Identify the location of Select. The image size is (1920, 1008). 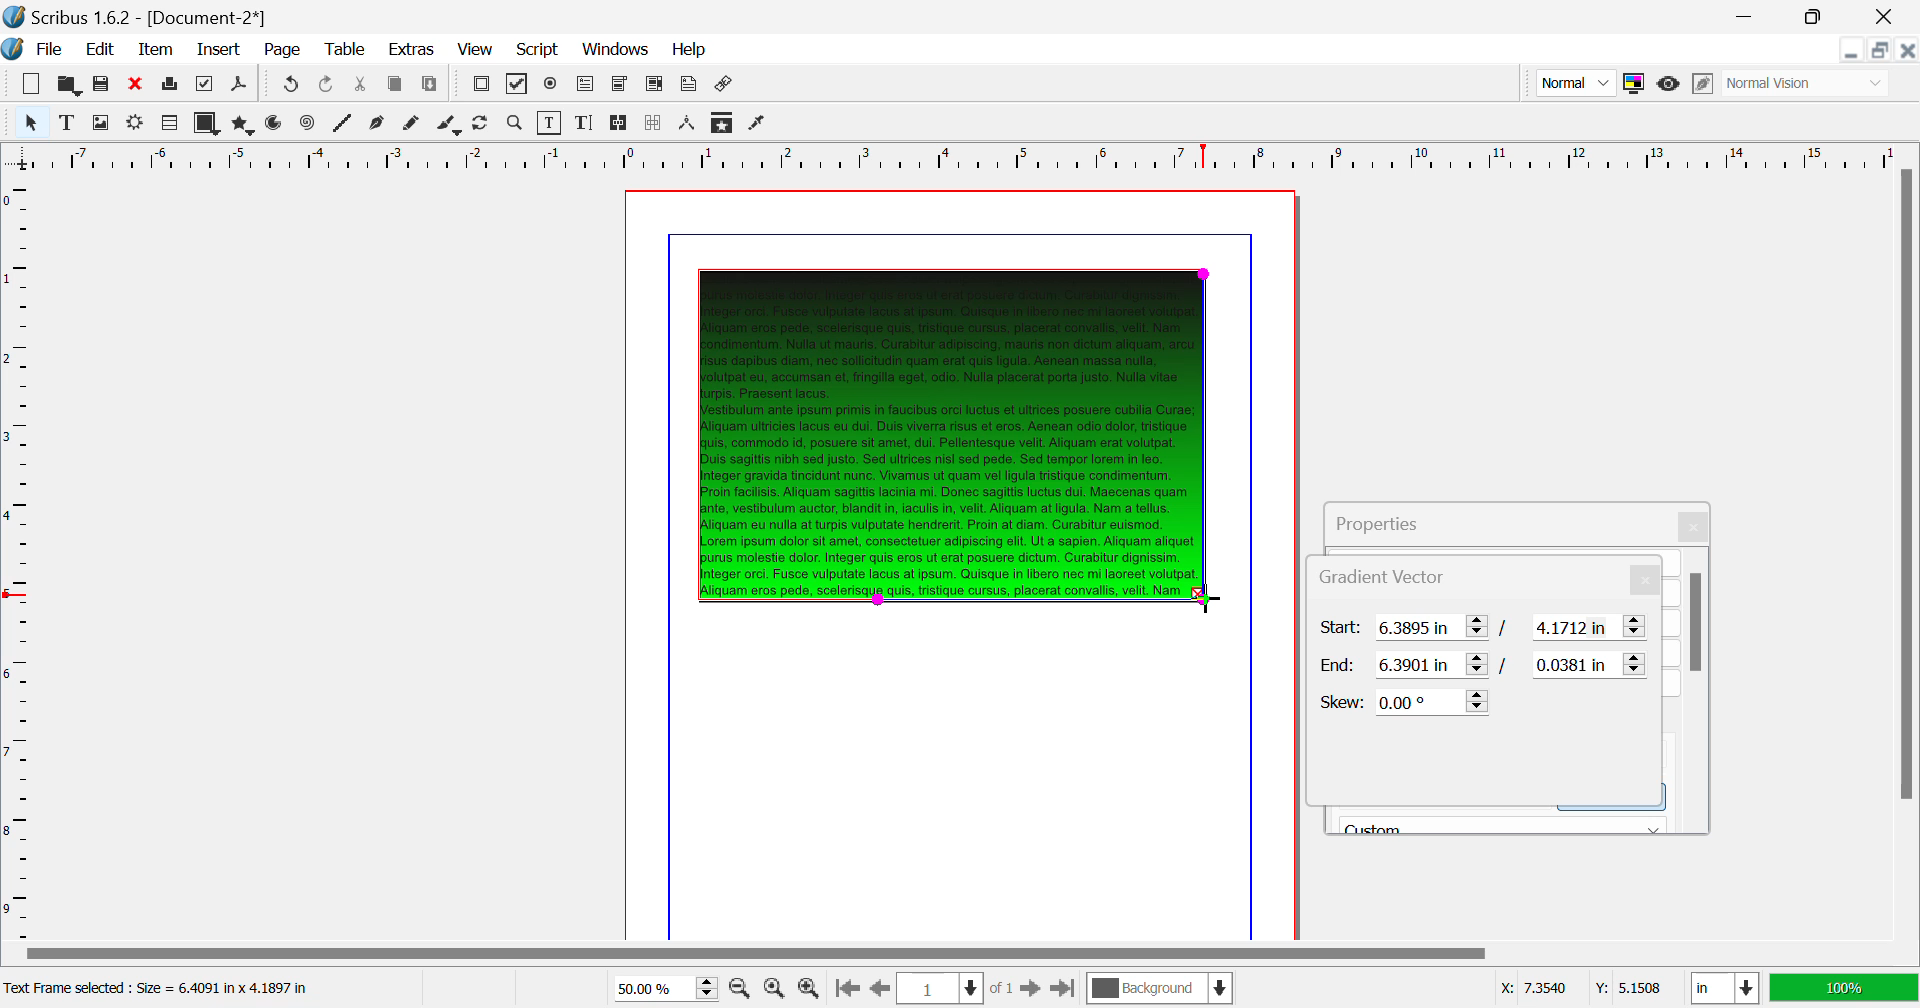
(30, 121).